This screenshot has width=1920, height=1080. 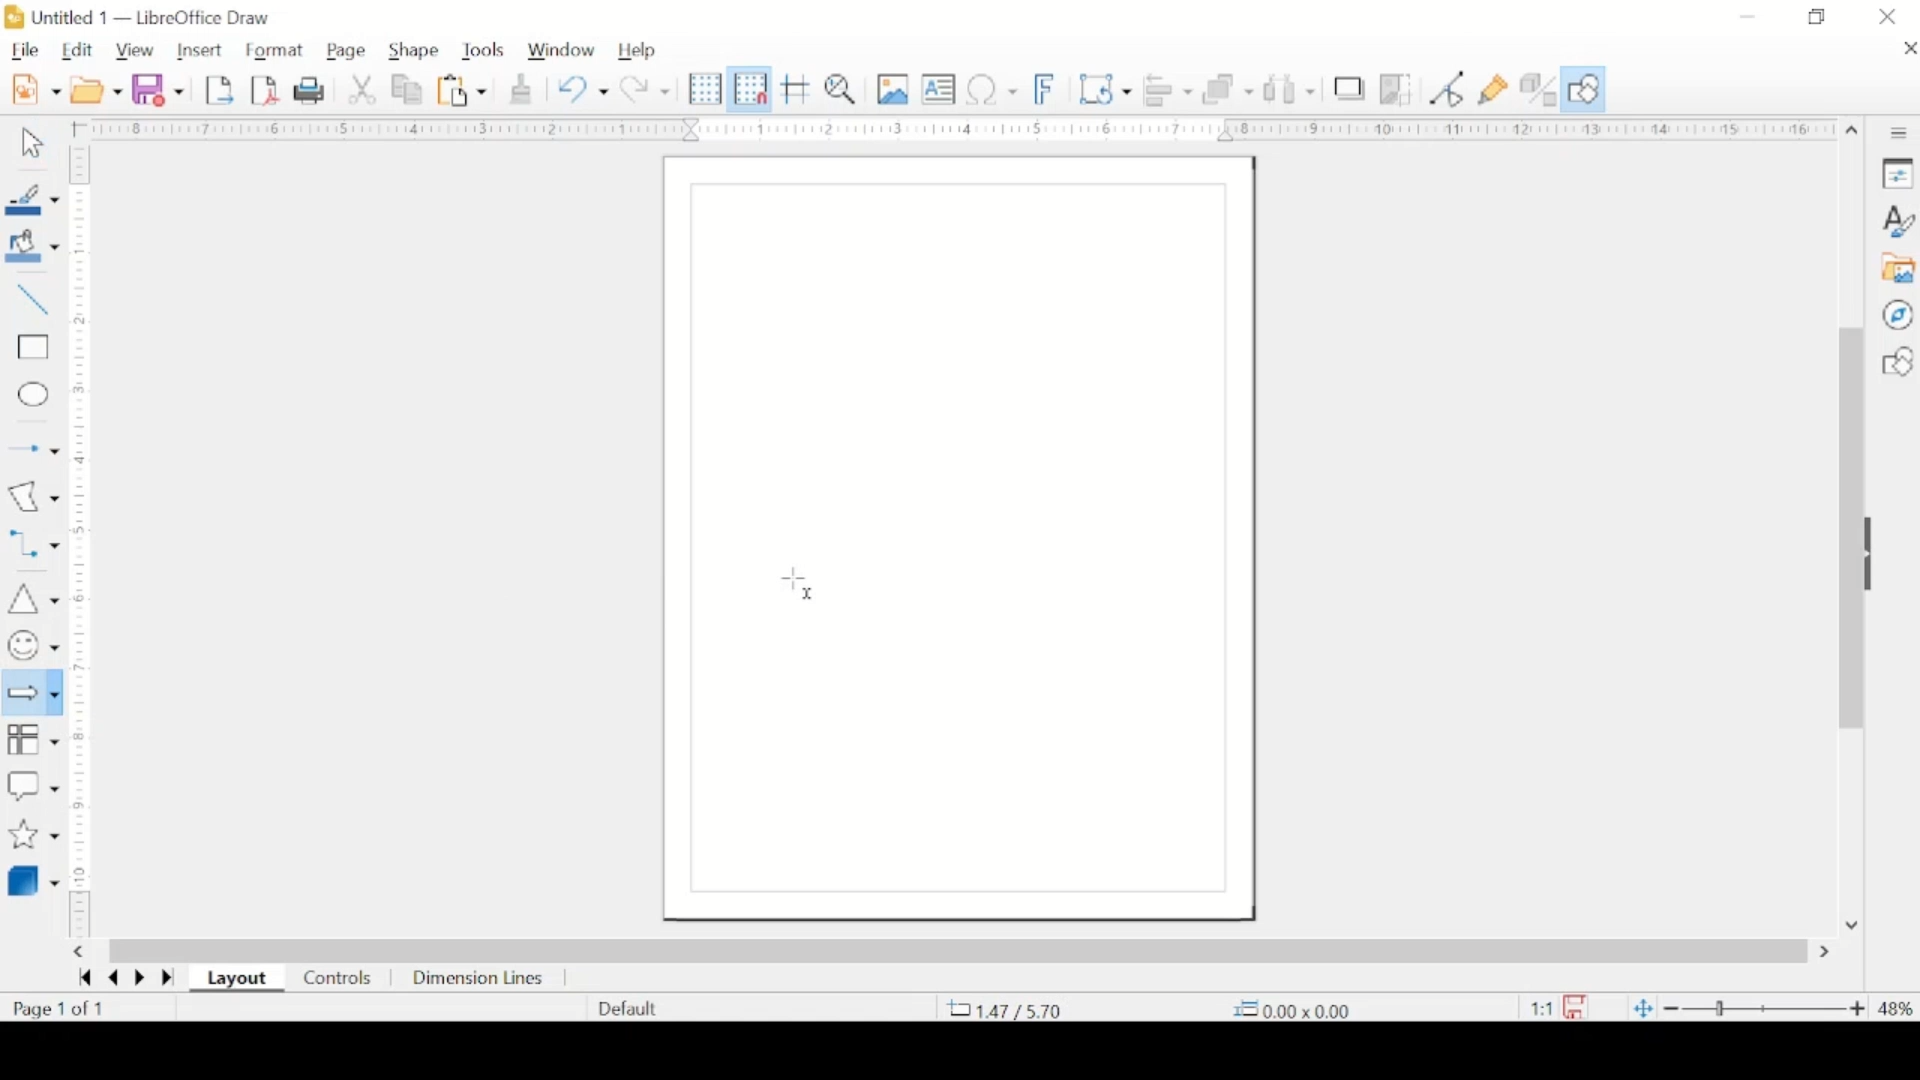 What do you see at coordinates (1447, 89) in the screenshot?
I see `toggle point edit mode` at bounding box center [1447, 89].